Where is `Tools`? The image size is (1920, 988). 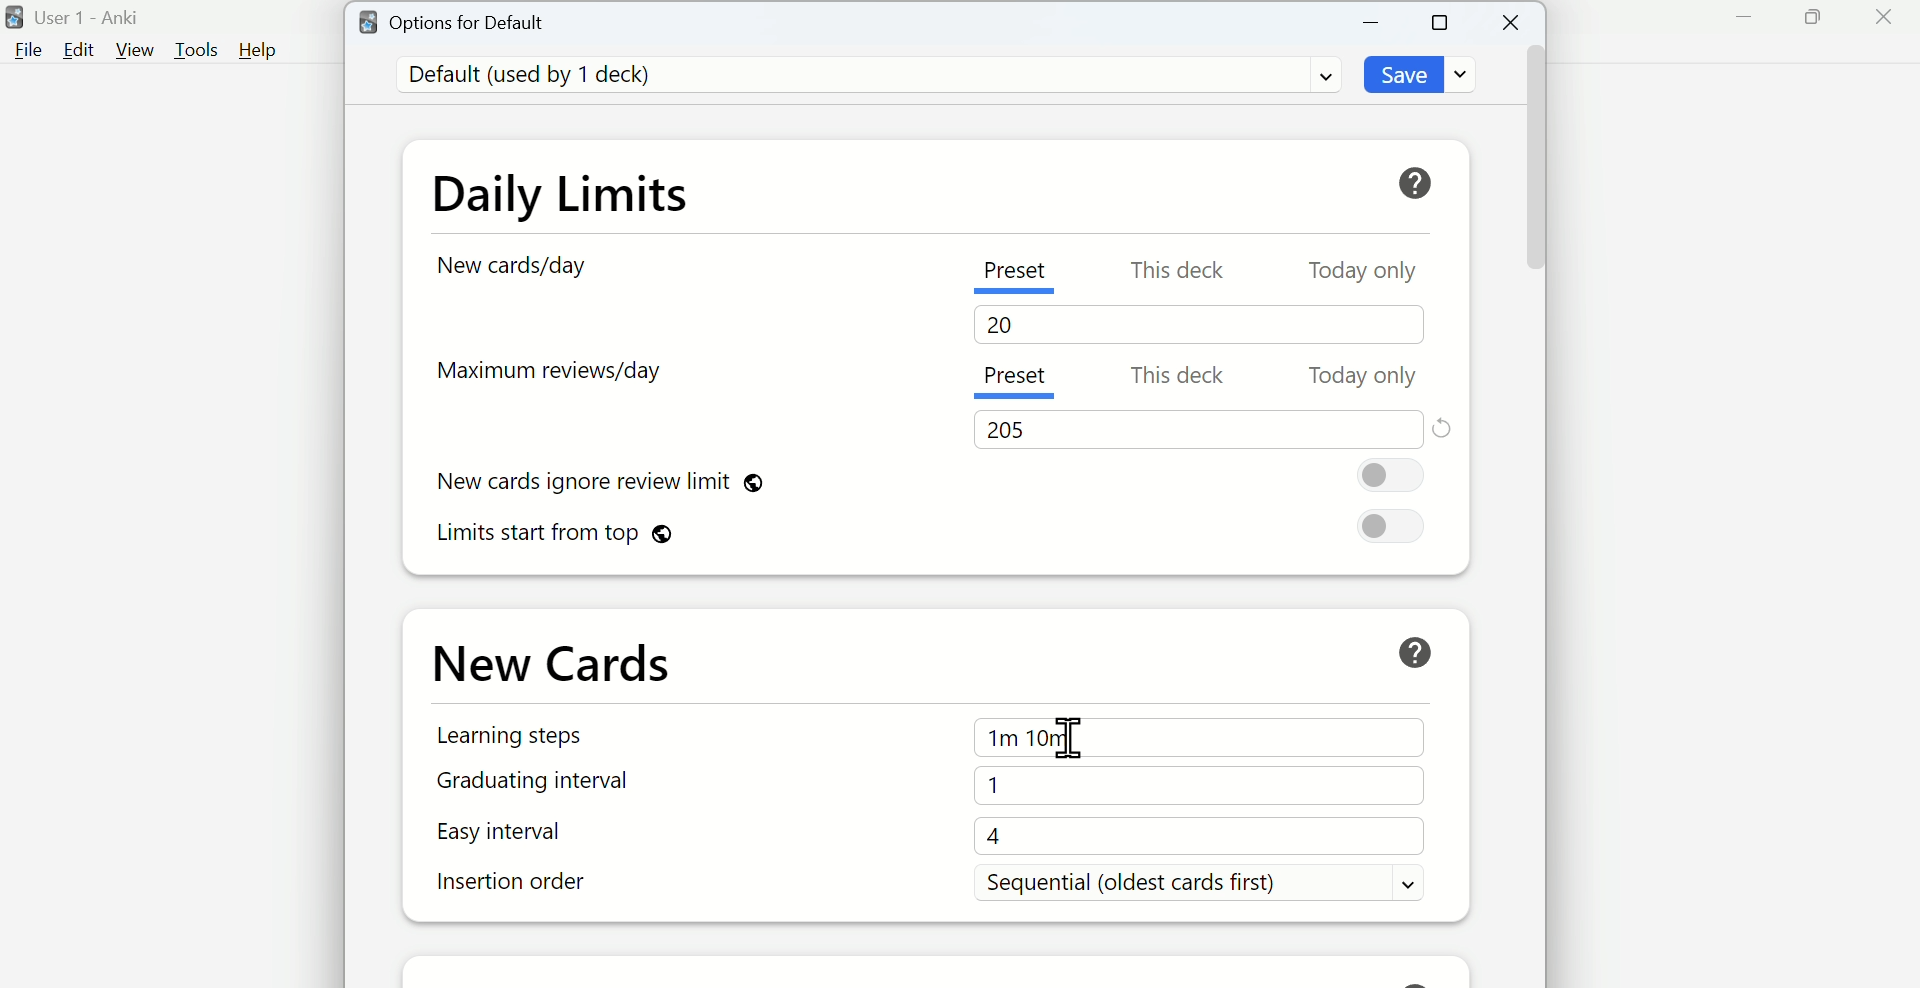 Tools is located at coordinates (195, 51).